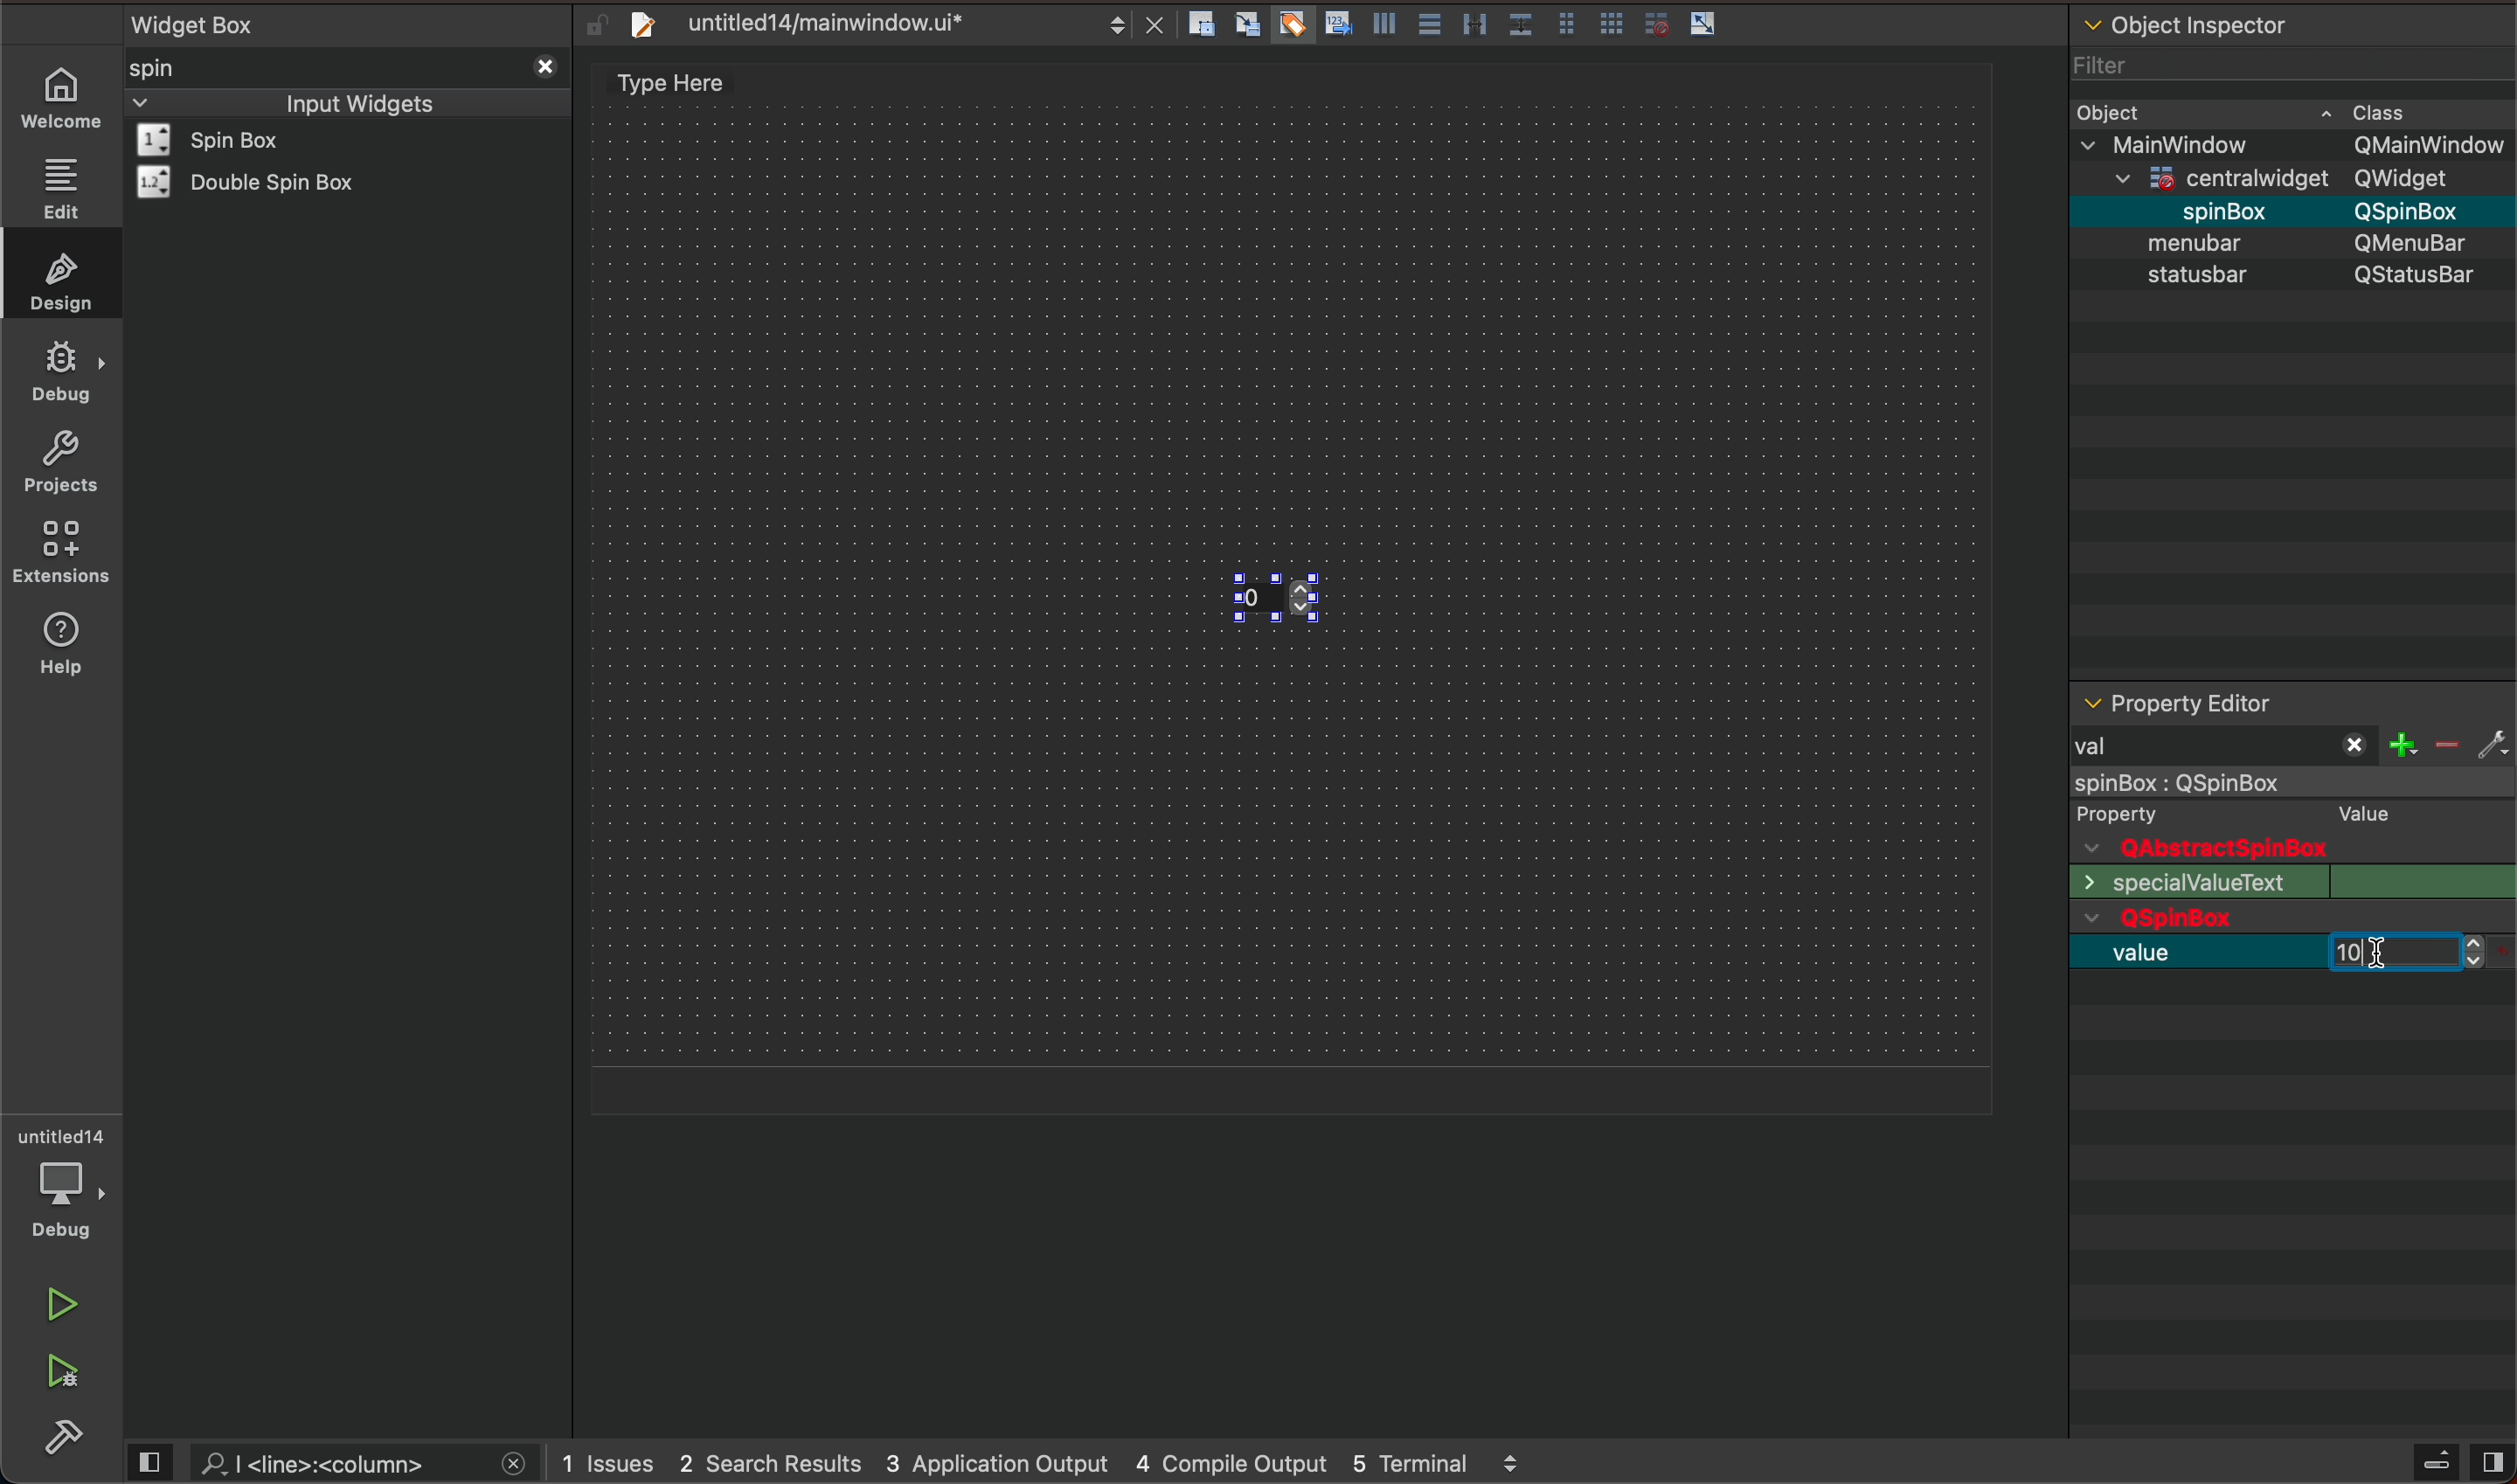 The image size is (2517, 1484). I want to click on , so click(2418, 178).